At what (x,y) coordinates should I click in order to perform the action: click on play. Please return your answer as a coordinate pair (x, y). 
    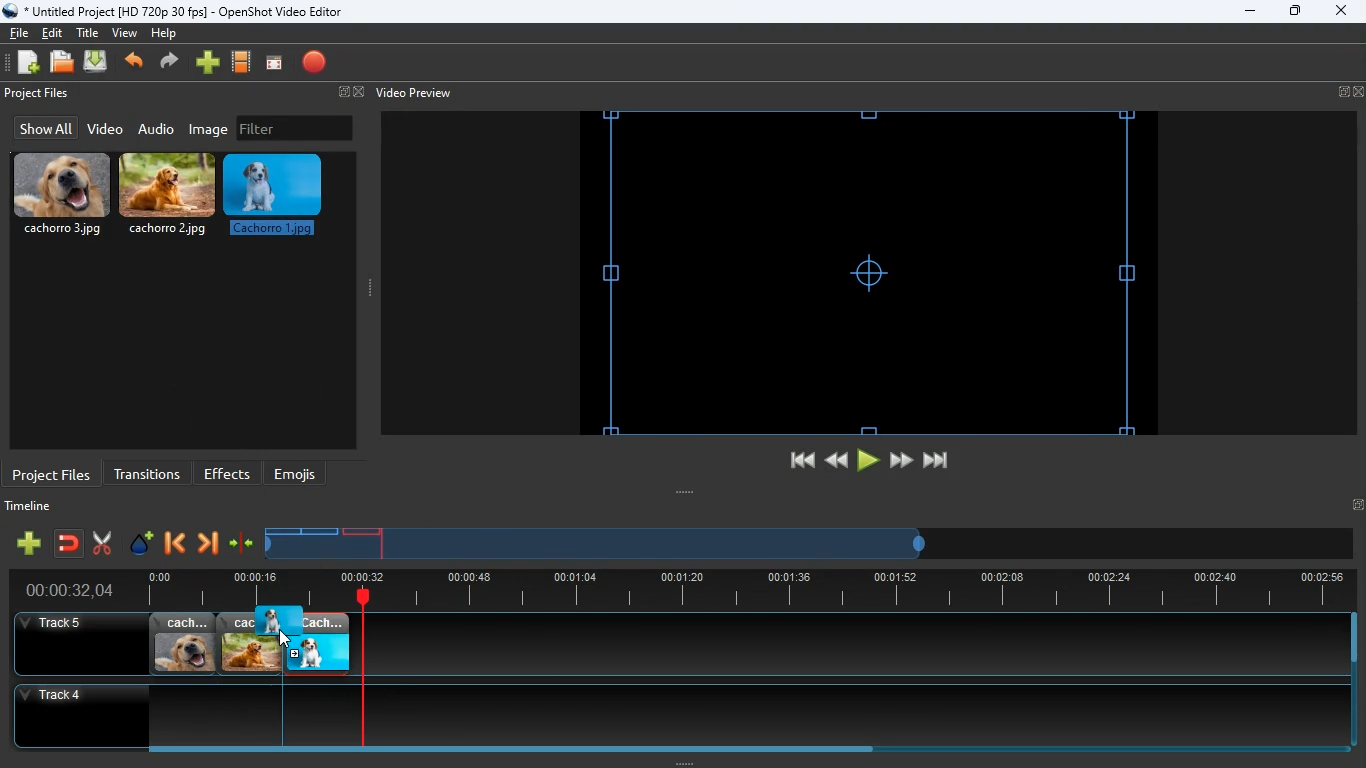
    Looking at the image, I should click on (868, 461).